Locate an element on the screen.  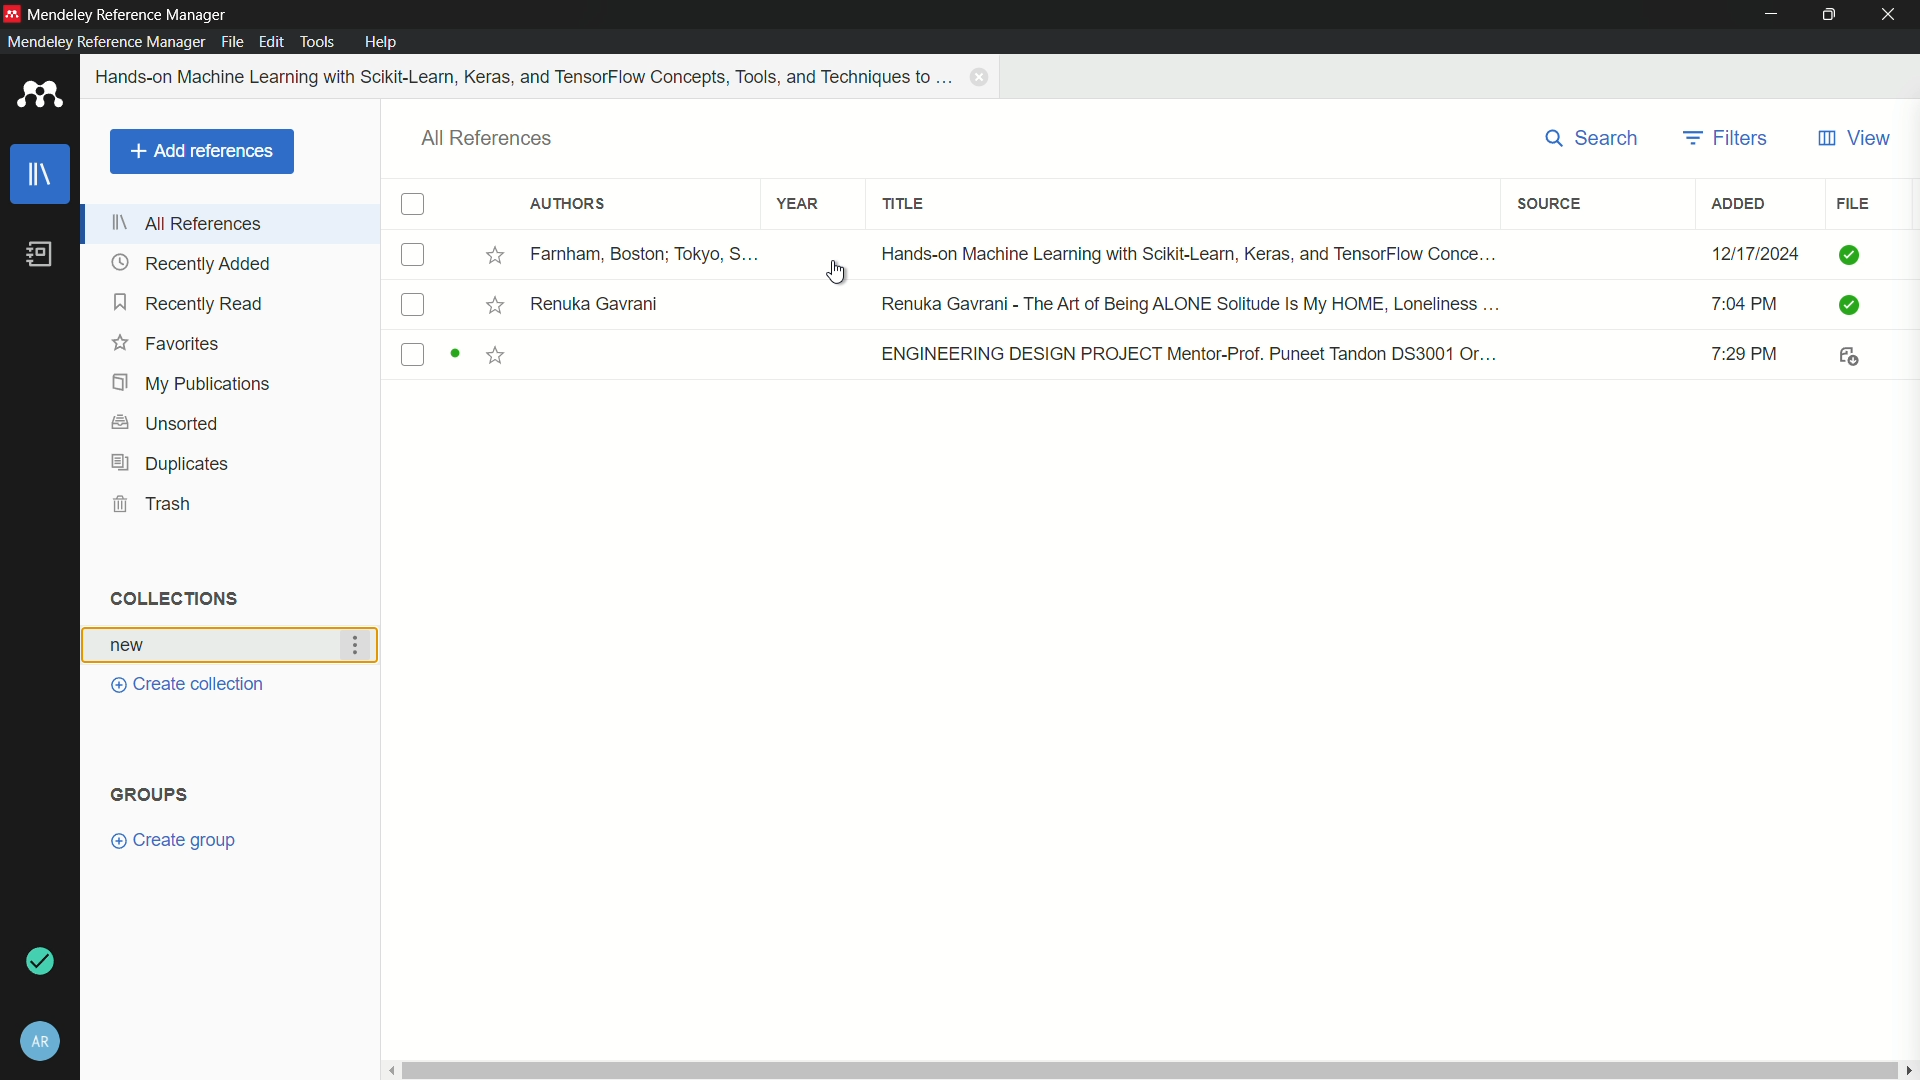
app icon is located at coordinates (12, 14).